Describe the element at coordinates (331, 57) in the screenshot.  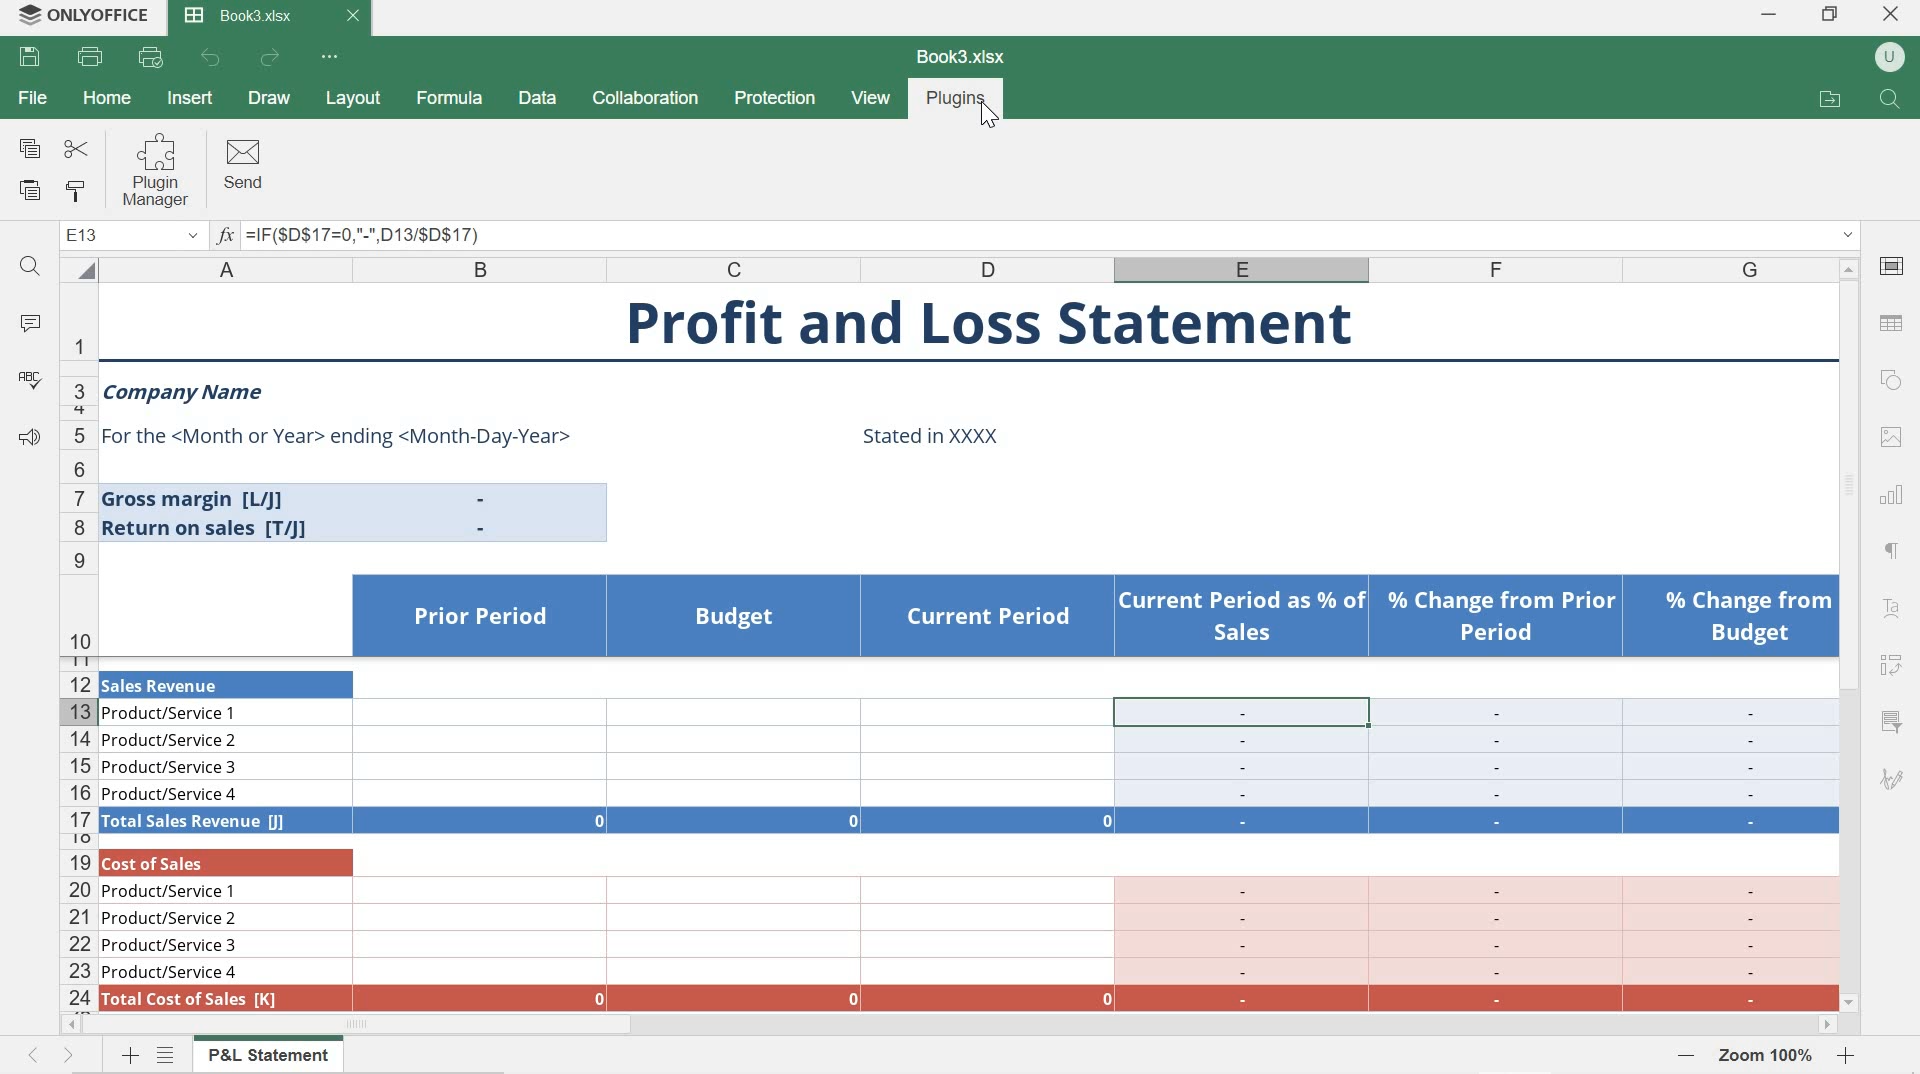
I see `customize quick access toolbar` at that location.